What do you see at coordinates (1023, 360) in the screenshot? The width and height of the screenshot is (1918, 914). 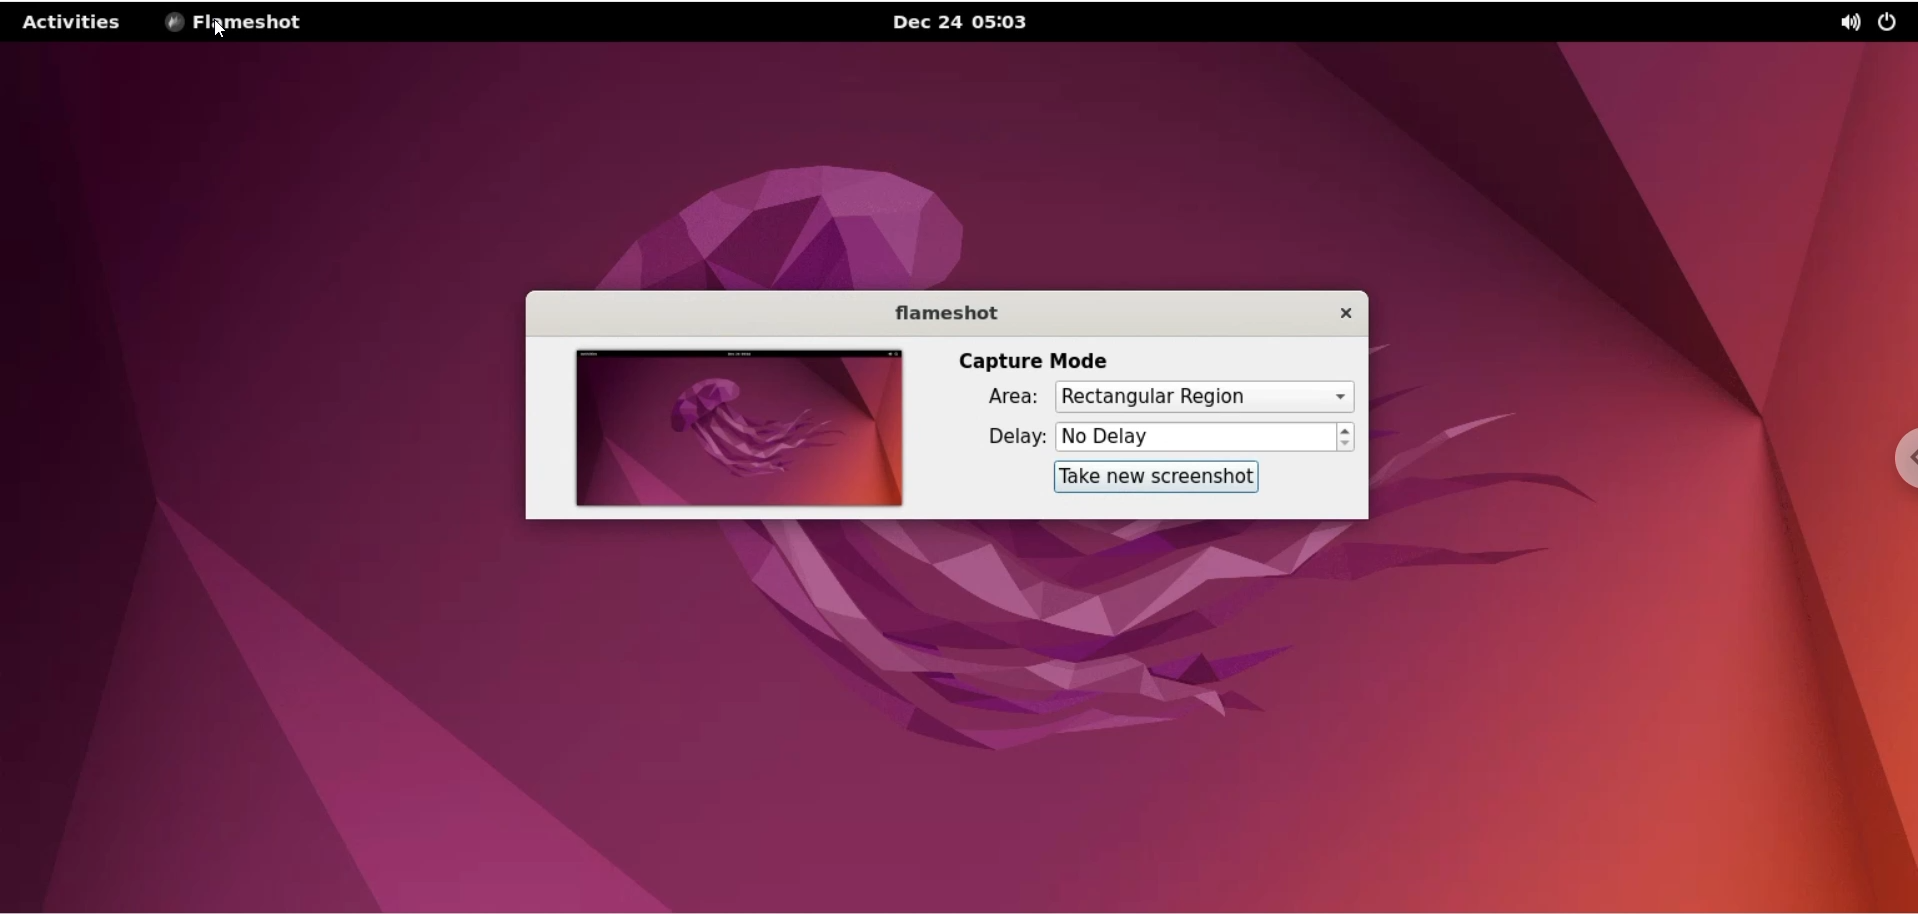 I see `capture mode ` at bounding box center [1023, 360].